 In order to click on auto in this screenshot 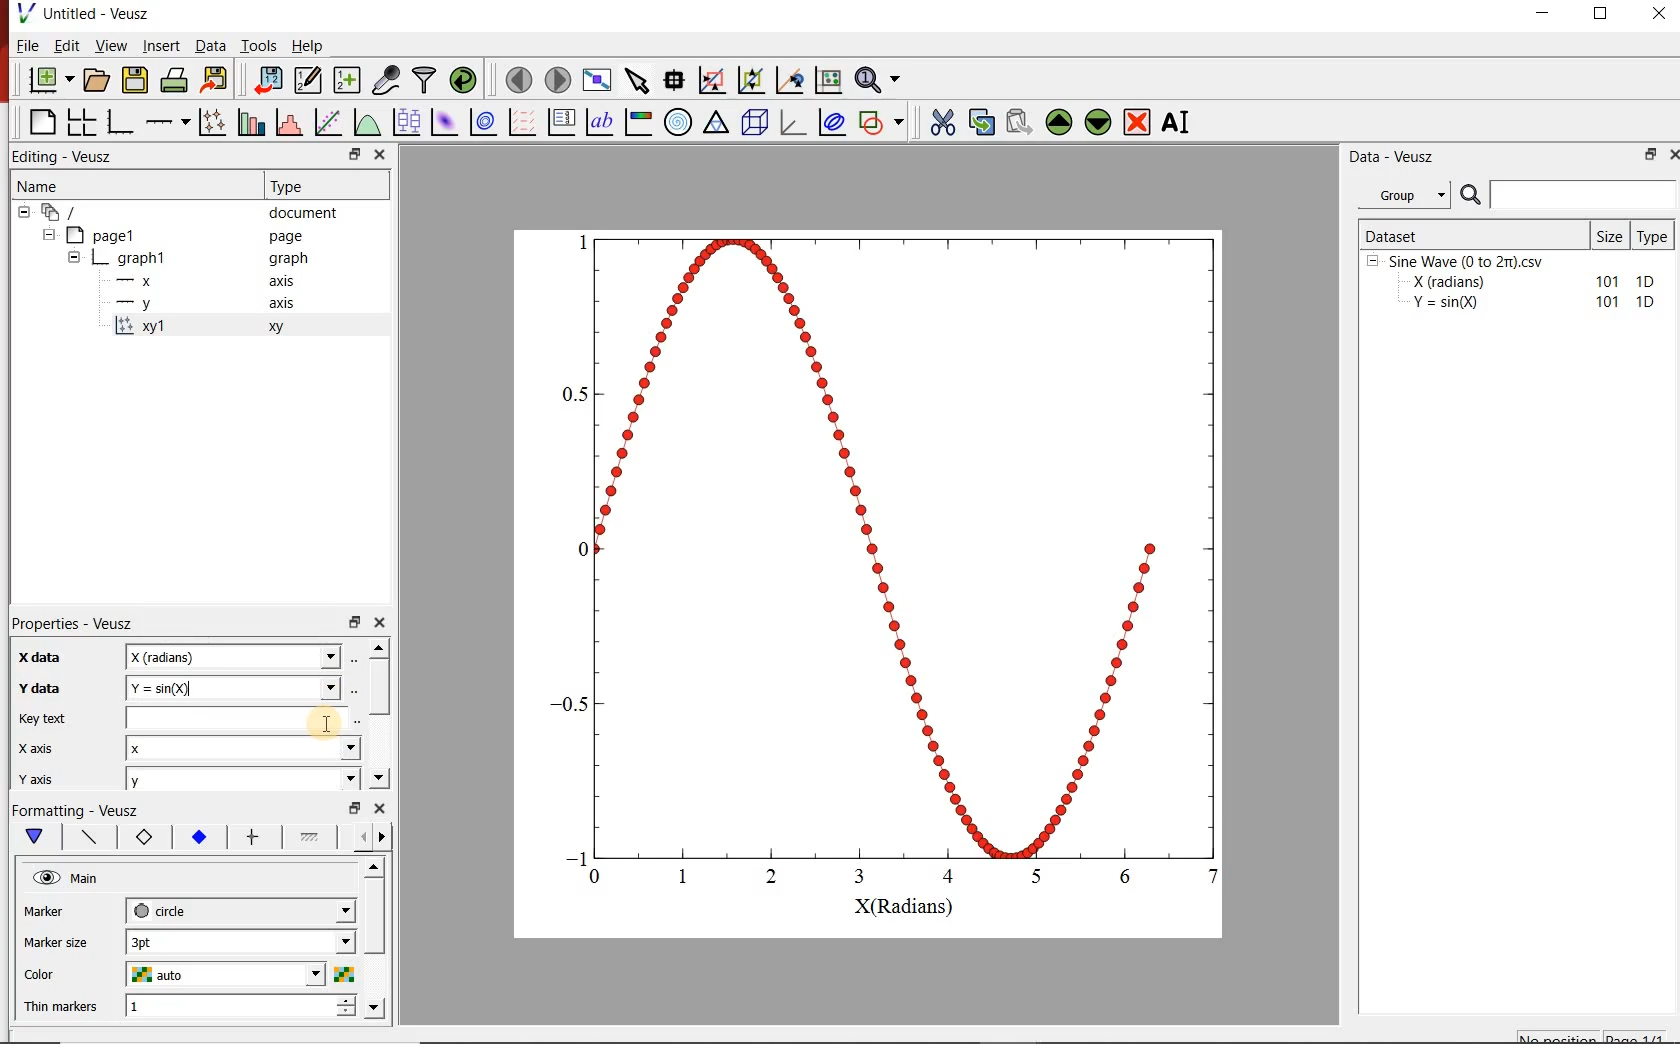, I will do `click(240, 976)`.